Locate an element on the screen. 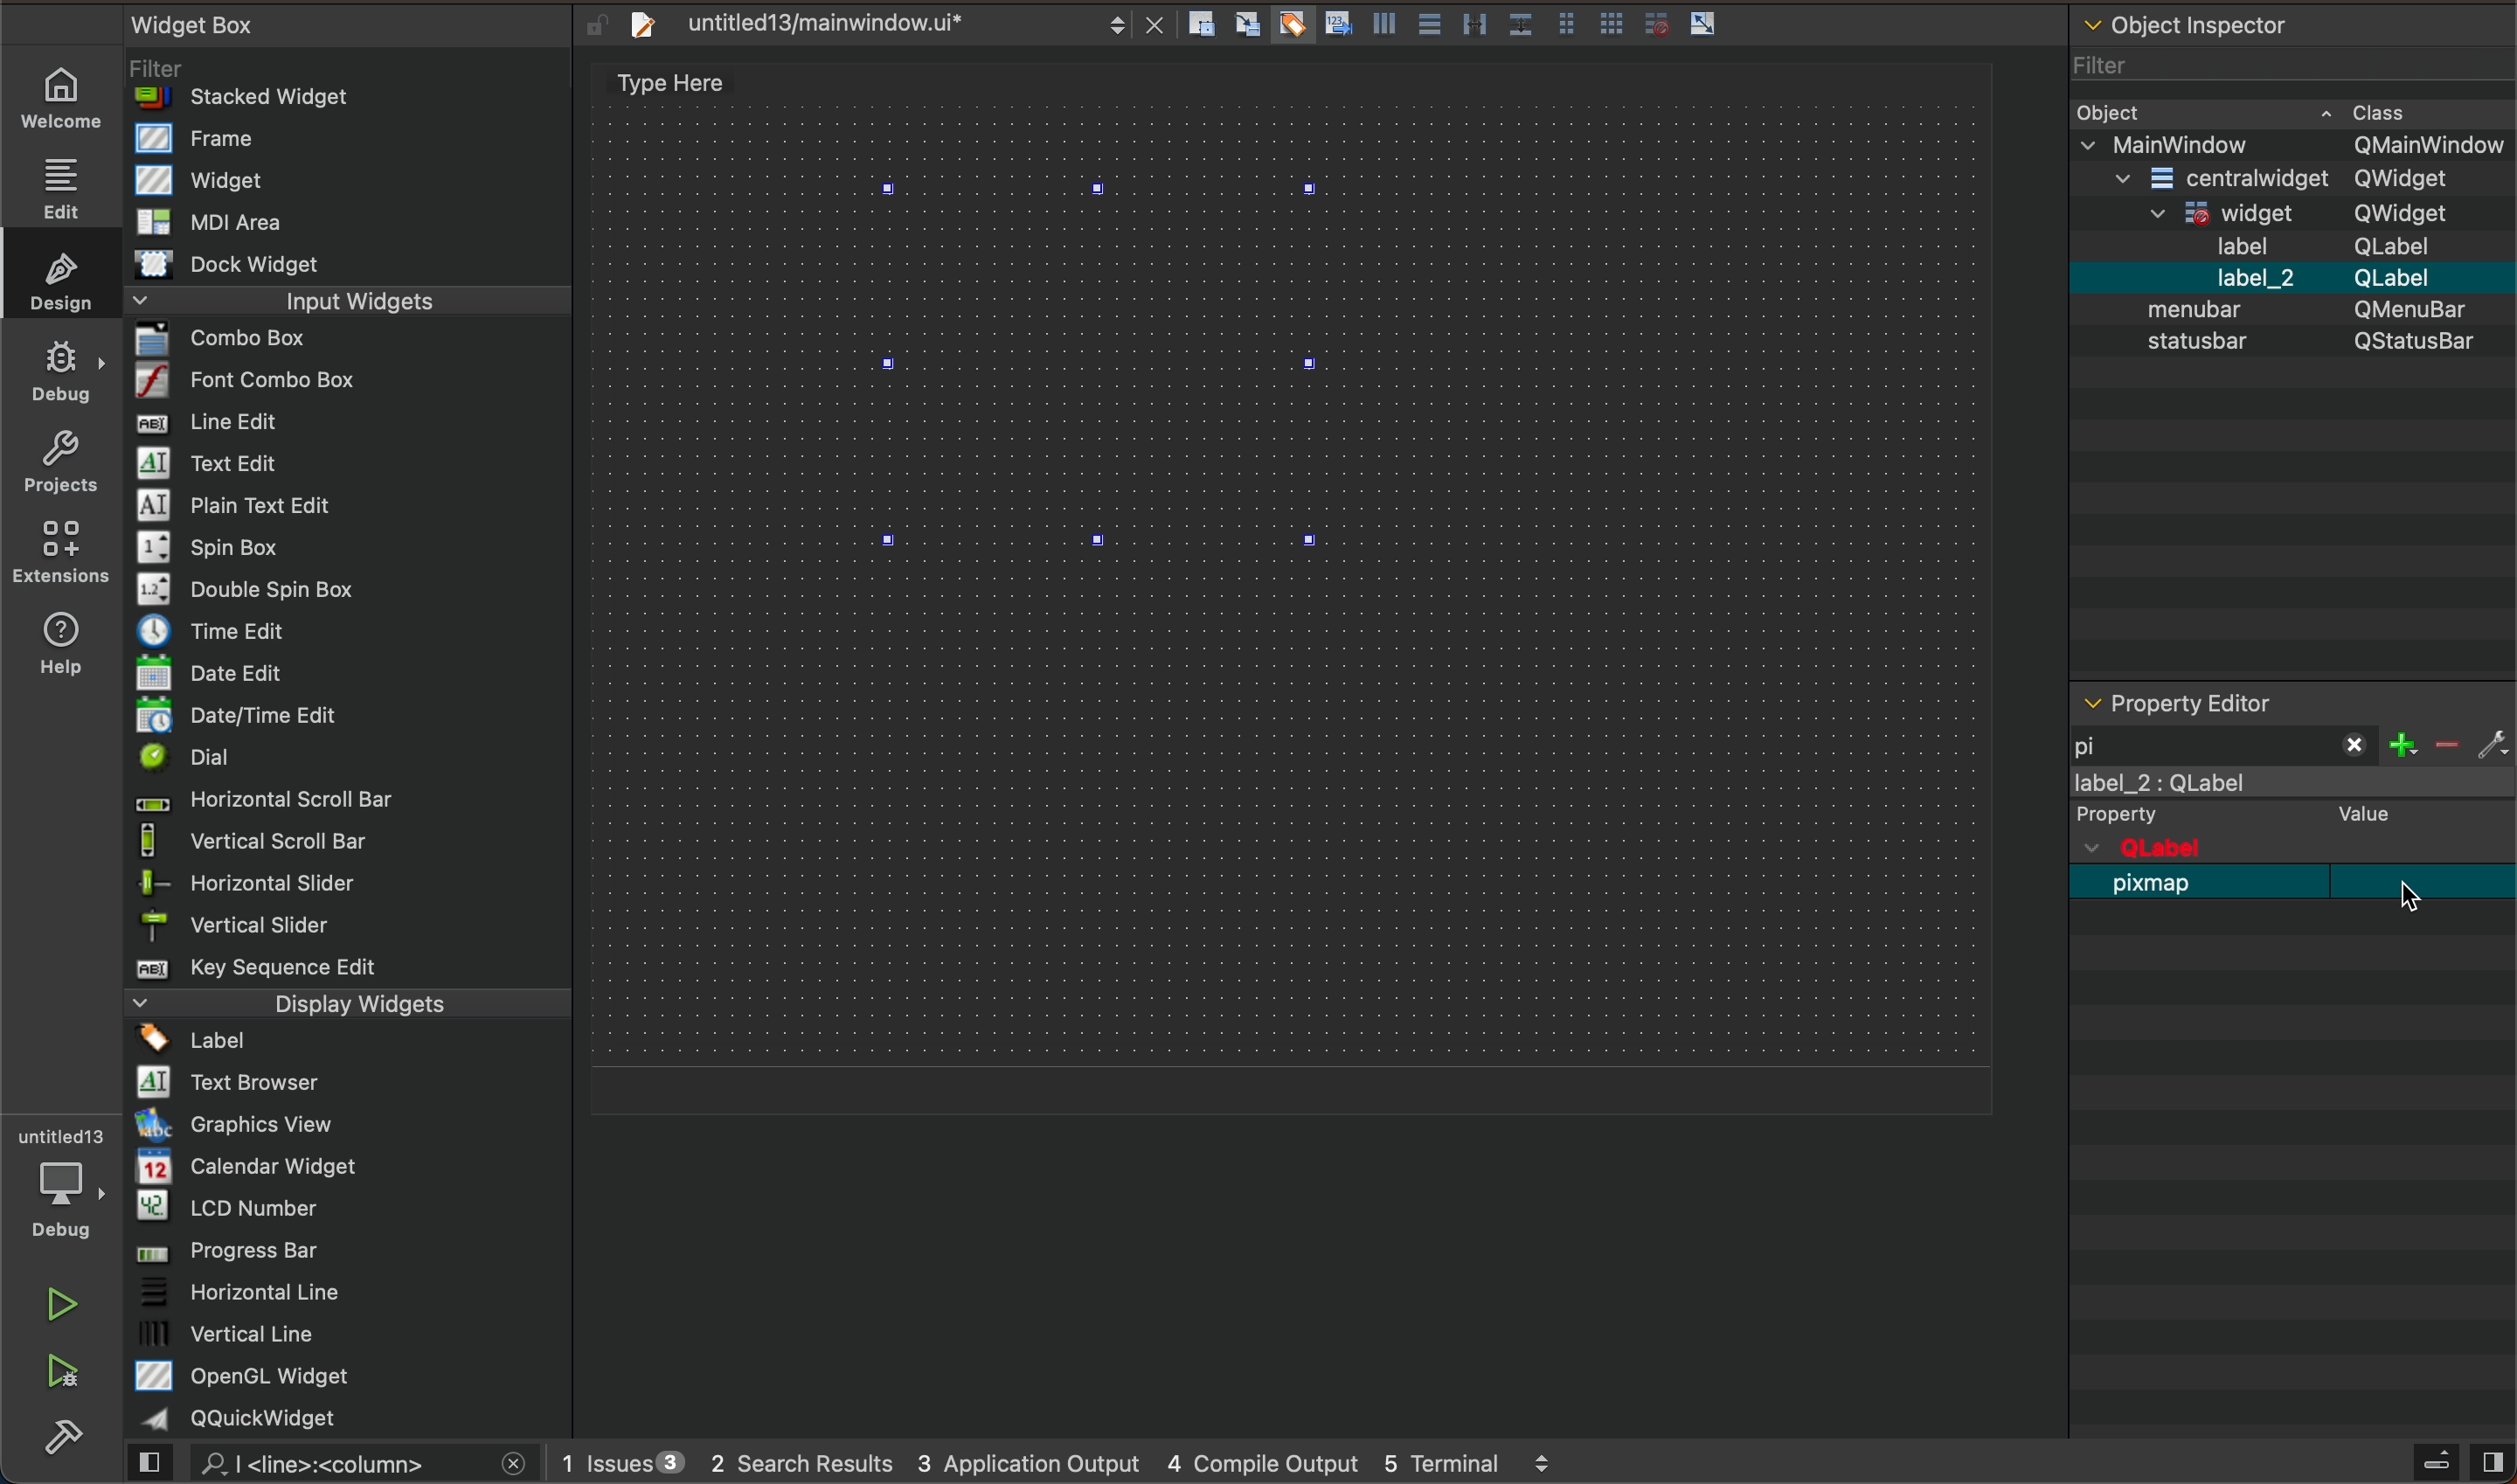 The image size is (2517, 1484). pixmap is located at coordinates (2297, 883).